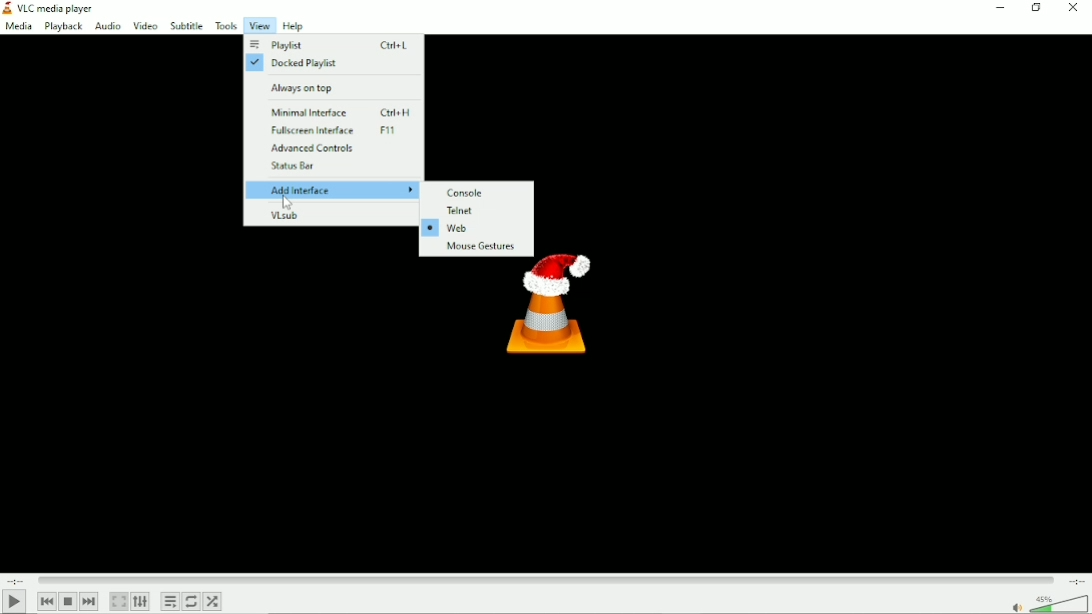  Describe the element at coordinates (1036, 9) in the screenshot. I see `restore down` at that location.